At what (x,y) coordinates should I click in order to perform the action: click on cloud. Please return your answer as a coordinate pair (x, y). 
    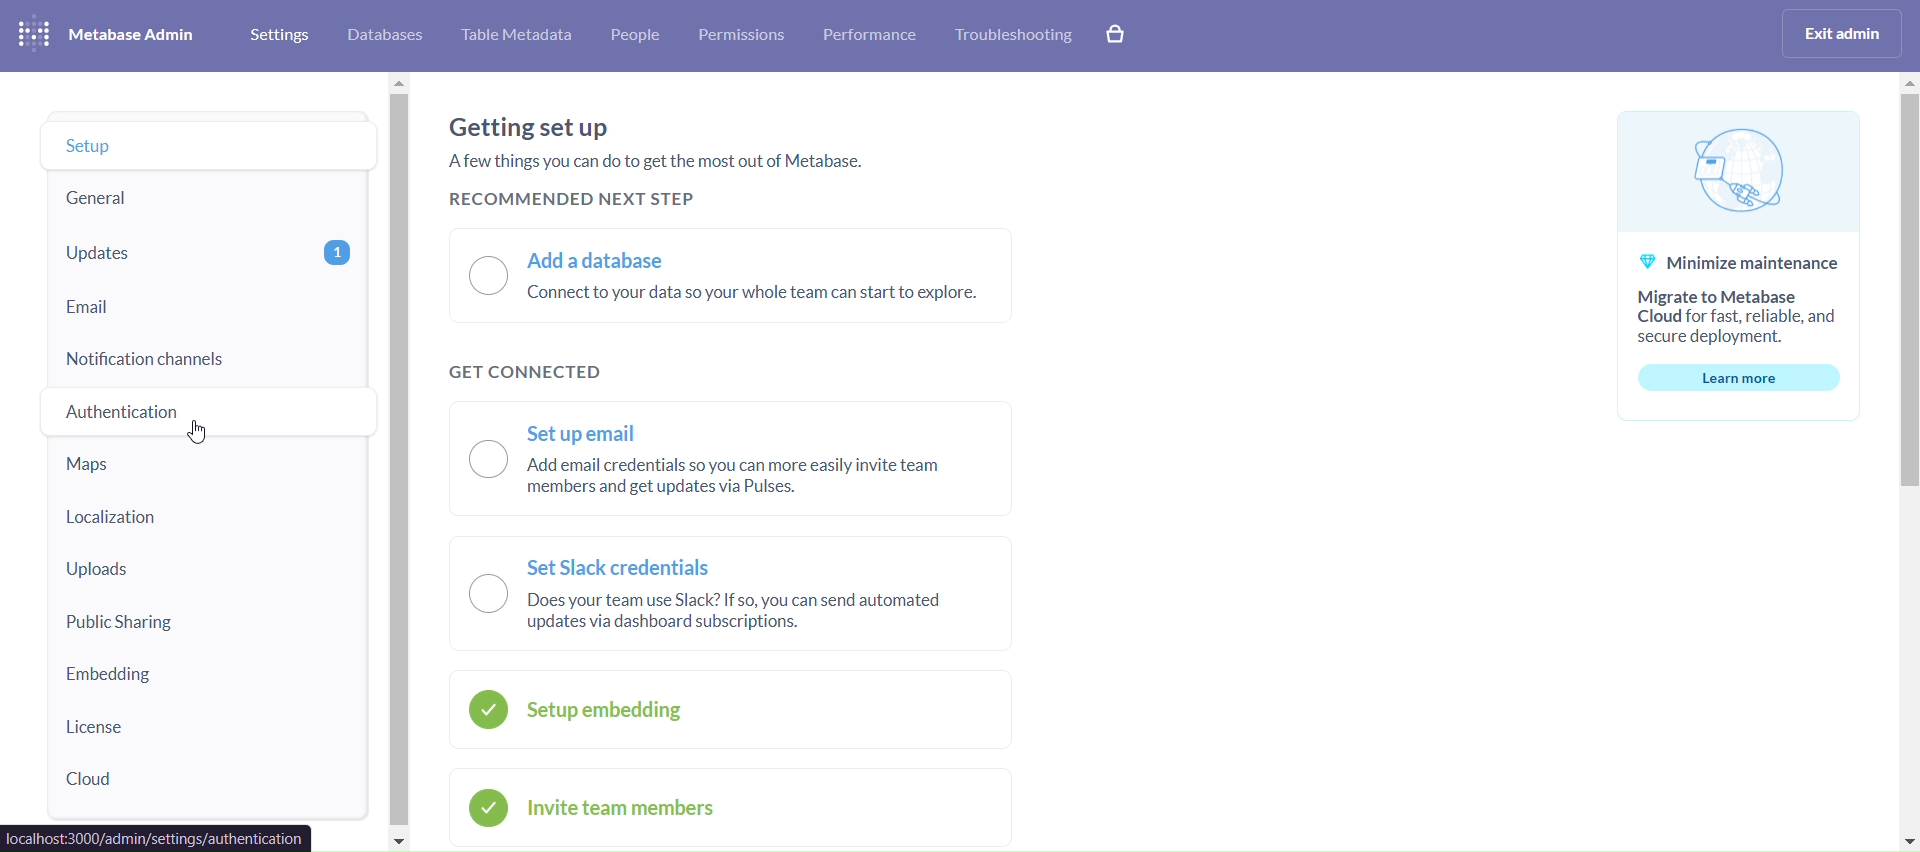
    Looking at the image, I should click on (210, 782).